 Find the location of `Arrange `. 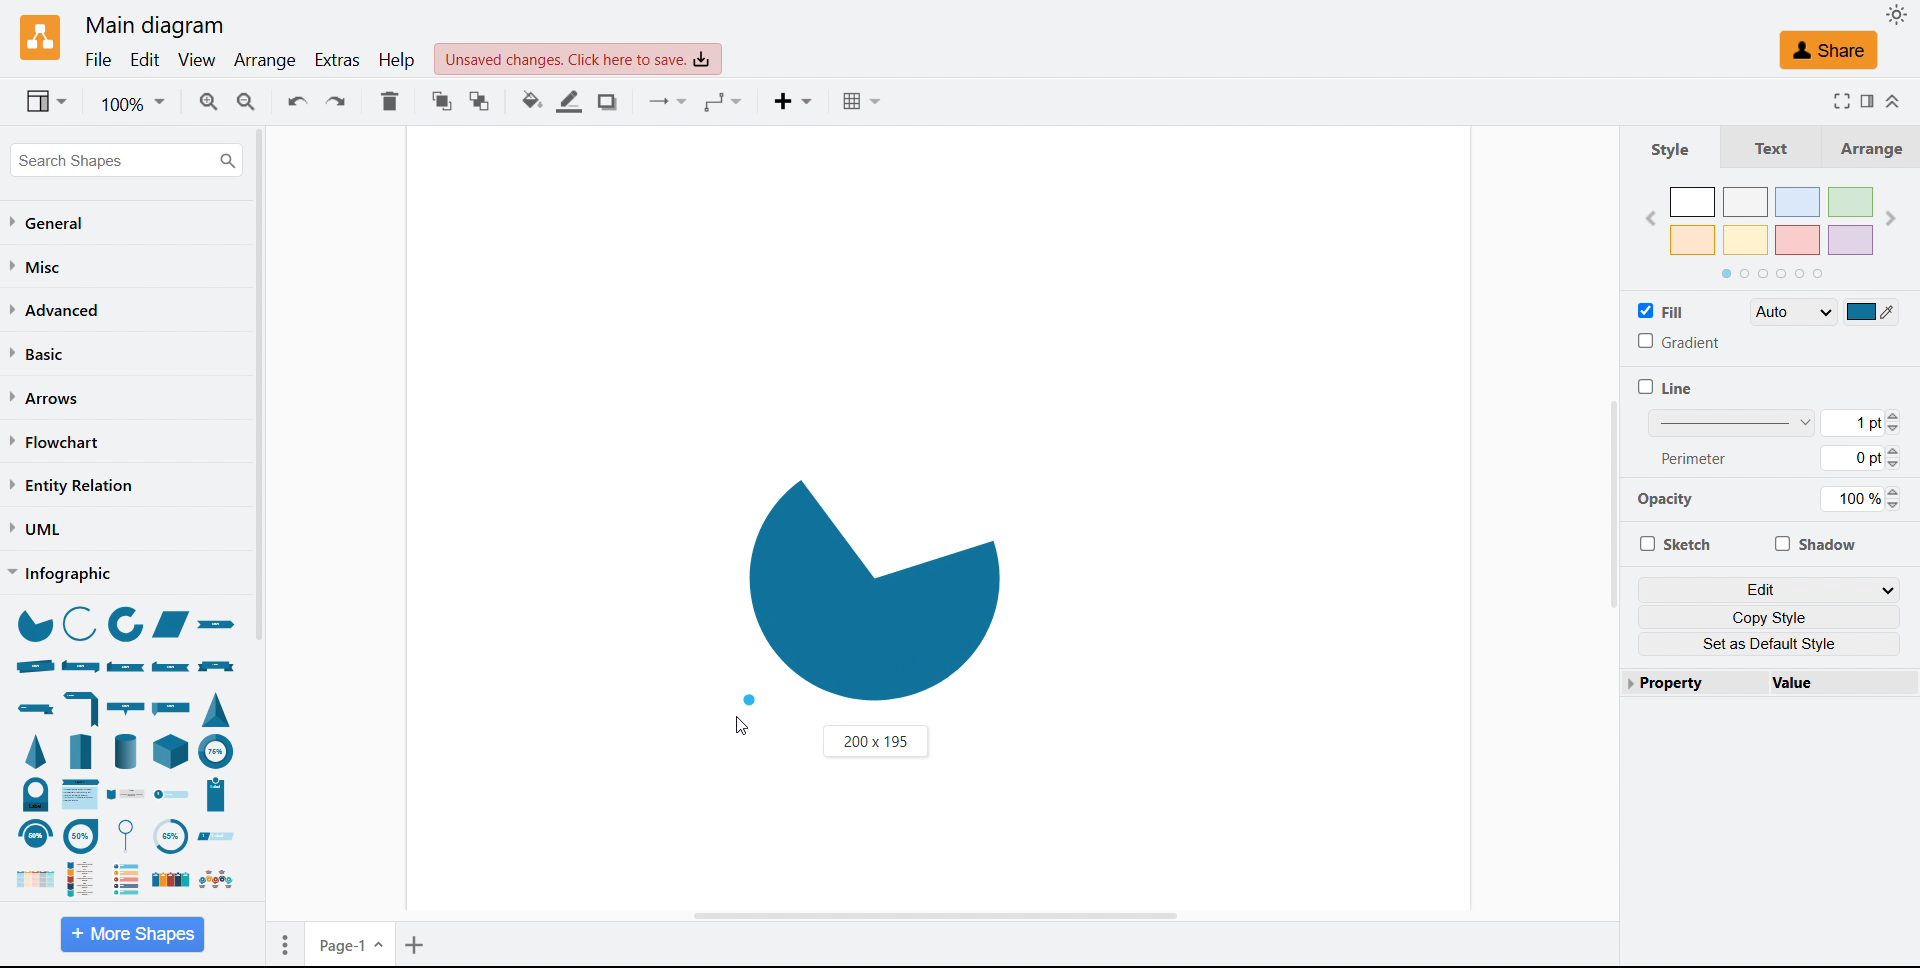

Arrange  is located at coordinates (1864, 147).